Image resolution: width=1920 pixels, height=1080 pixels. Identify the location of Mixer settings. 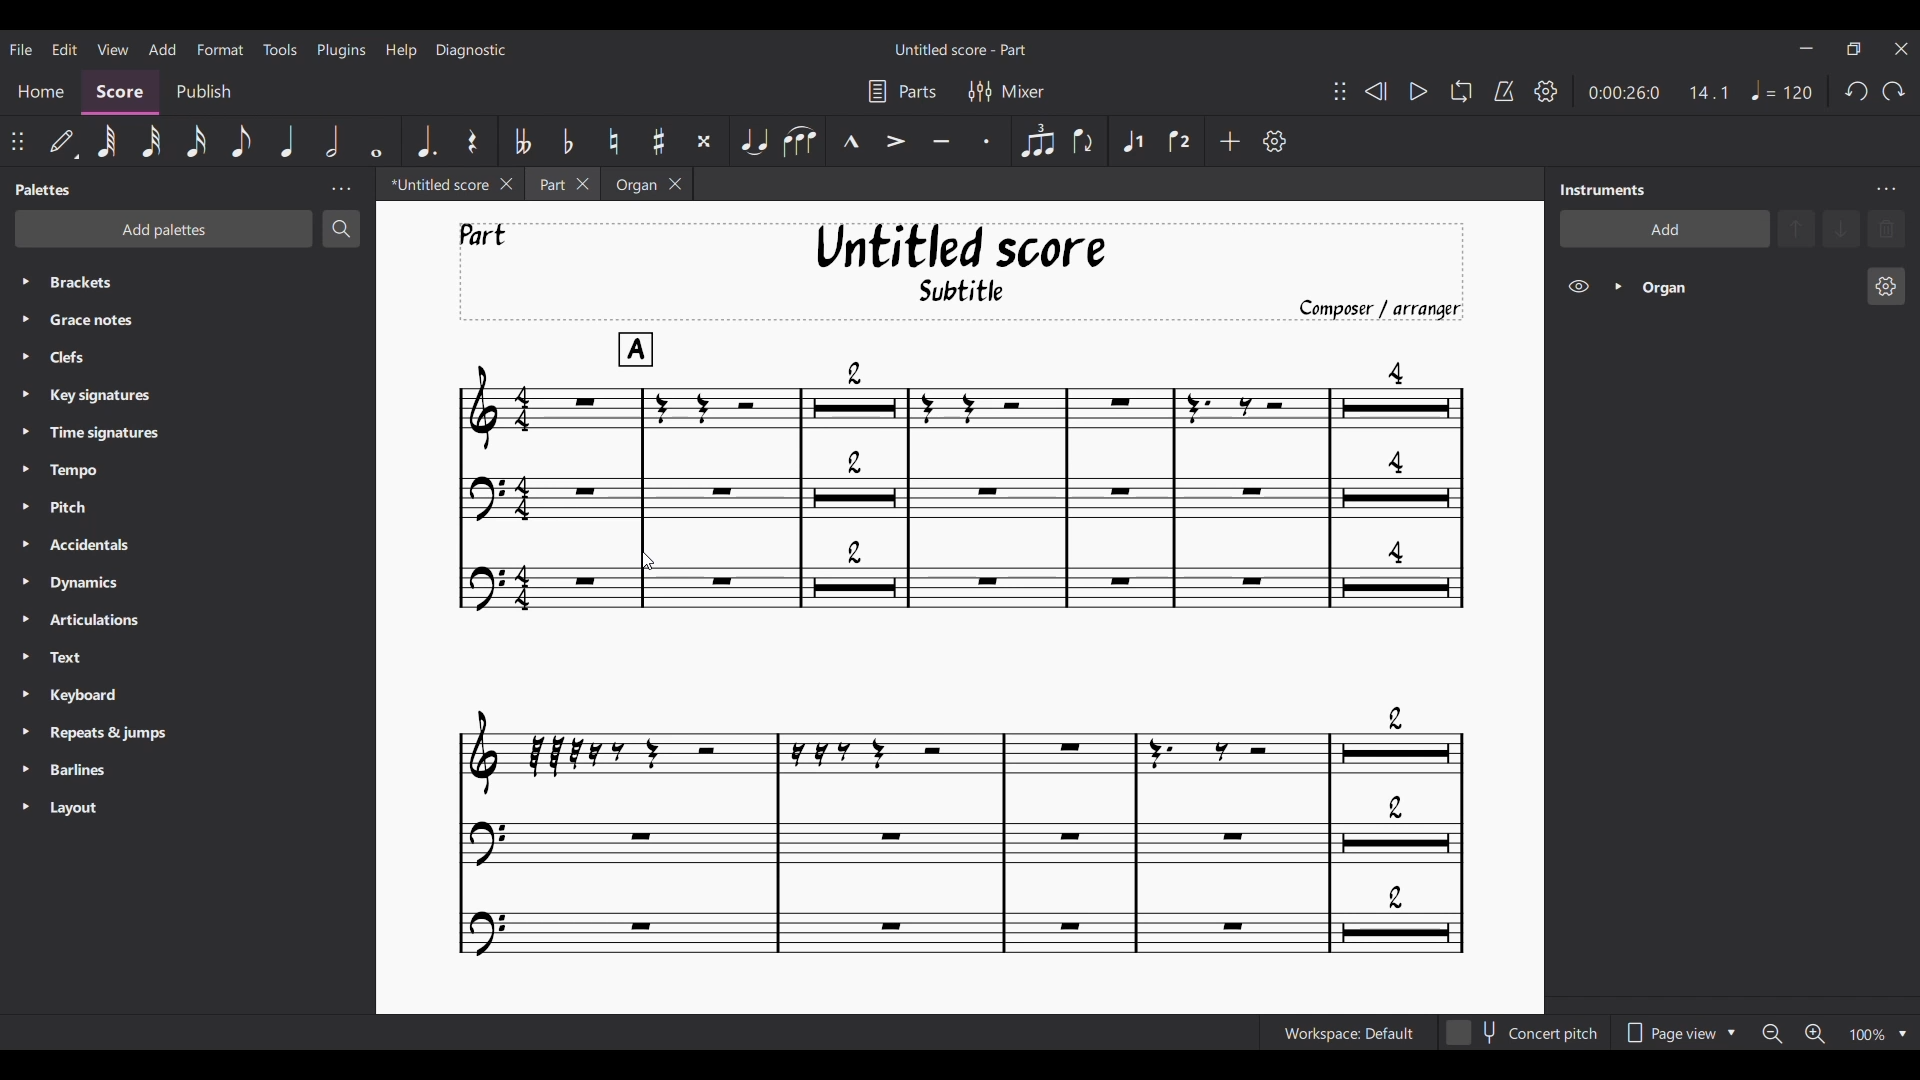
(1006, 92).